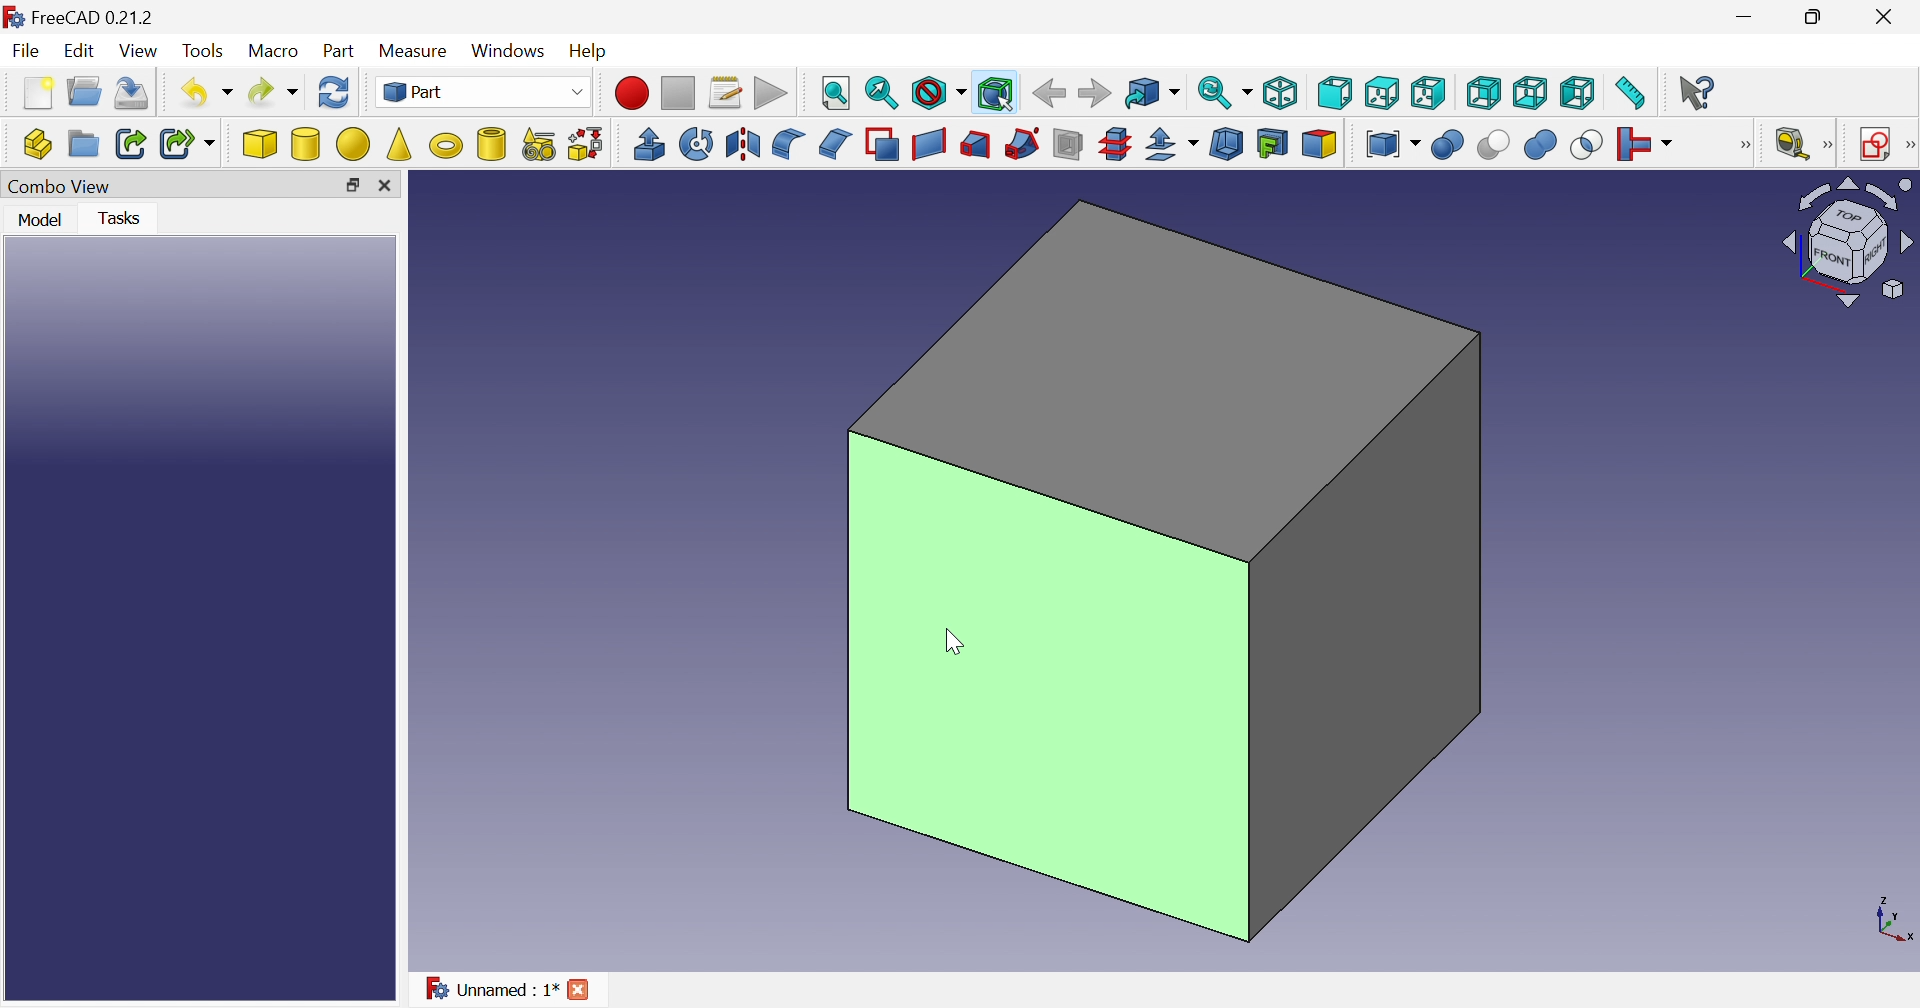 The width and height of the screenshot is (1920, 1008). What do you see at coordinates (352, 189) in the screenshot?
I see `Restore down` at bounding box center [352, 189].